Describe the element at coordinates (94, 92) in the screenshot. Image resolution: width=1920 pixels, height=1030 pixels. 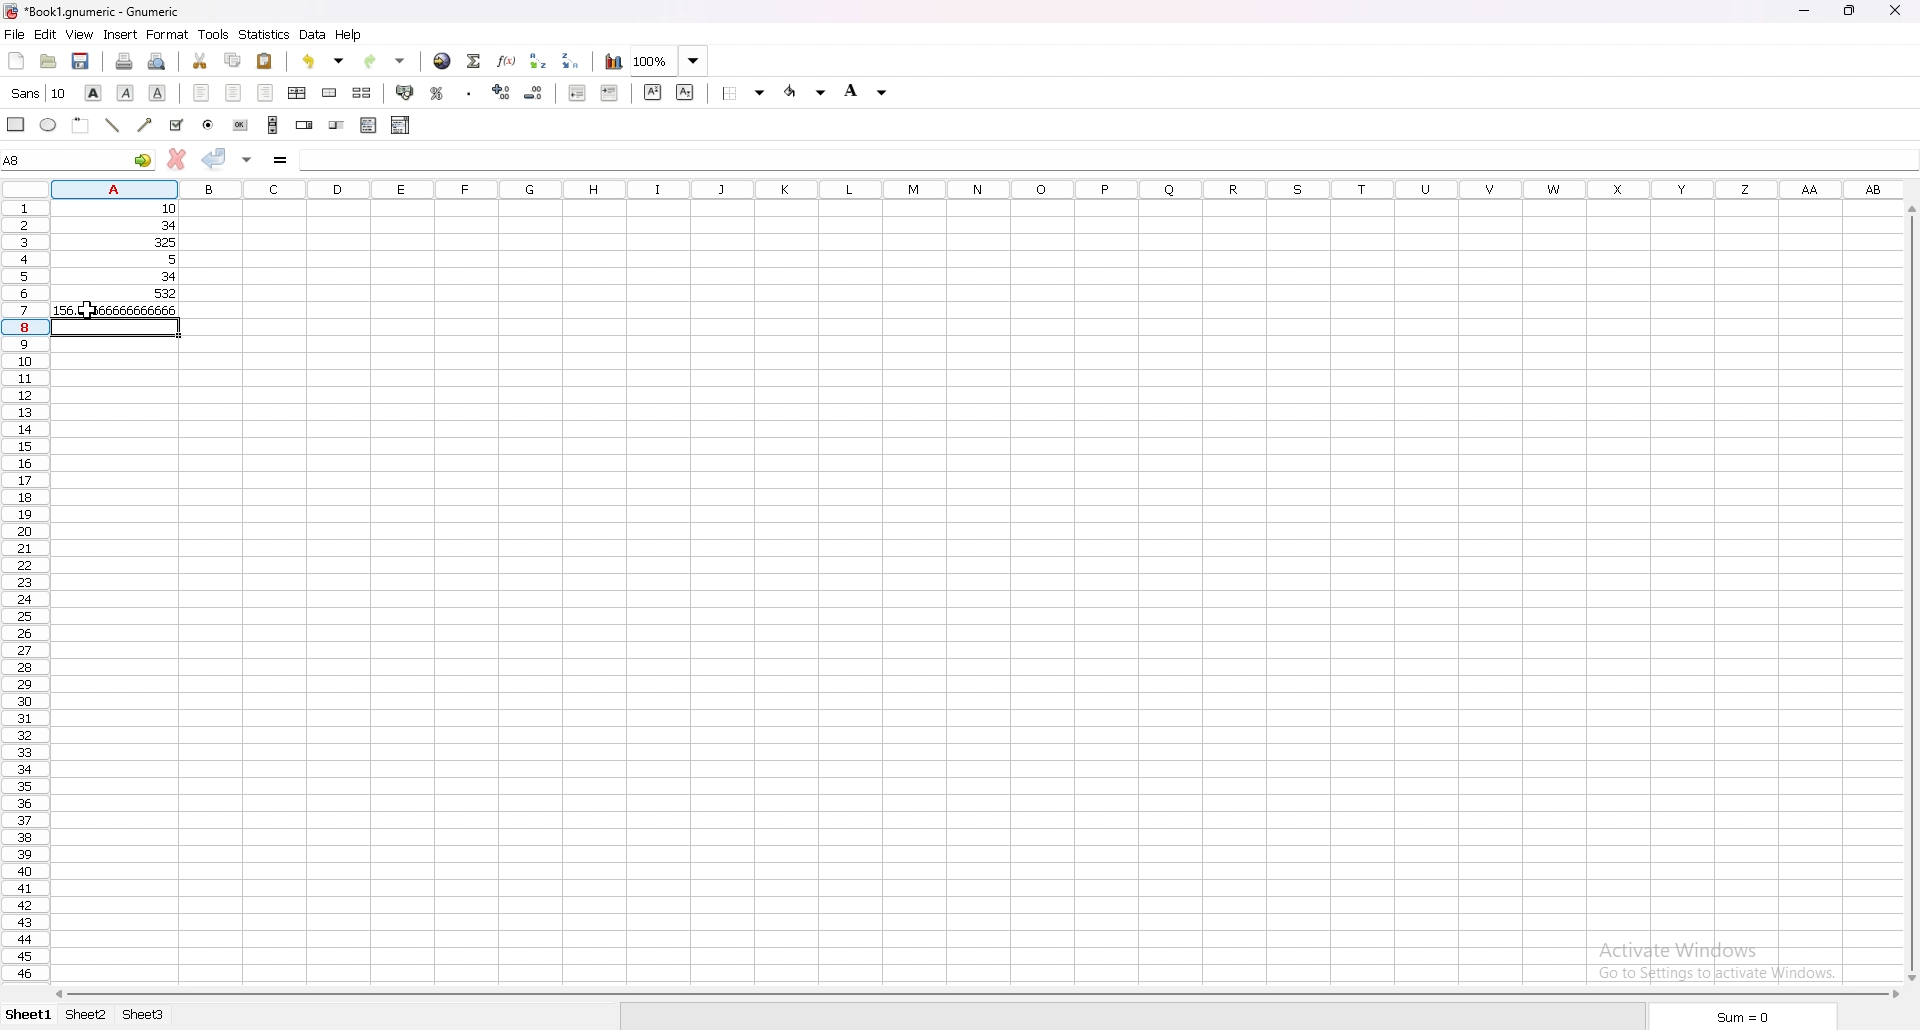
I see `bold` at that location.